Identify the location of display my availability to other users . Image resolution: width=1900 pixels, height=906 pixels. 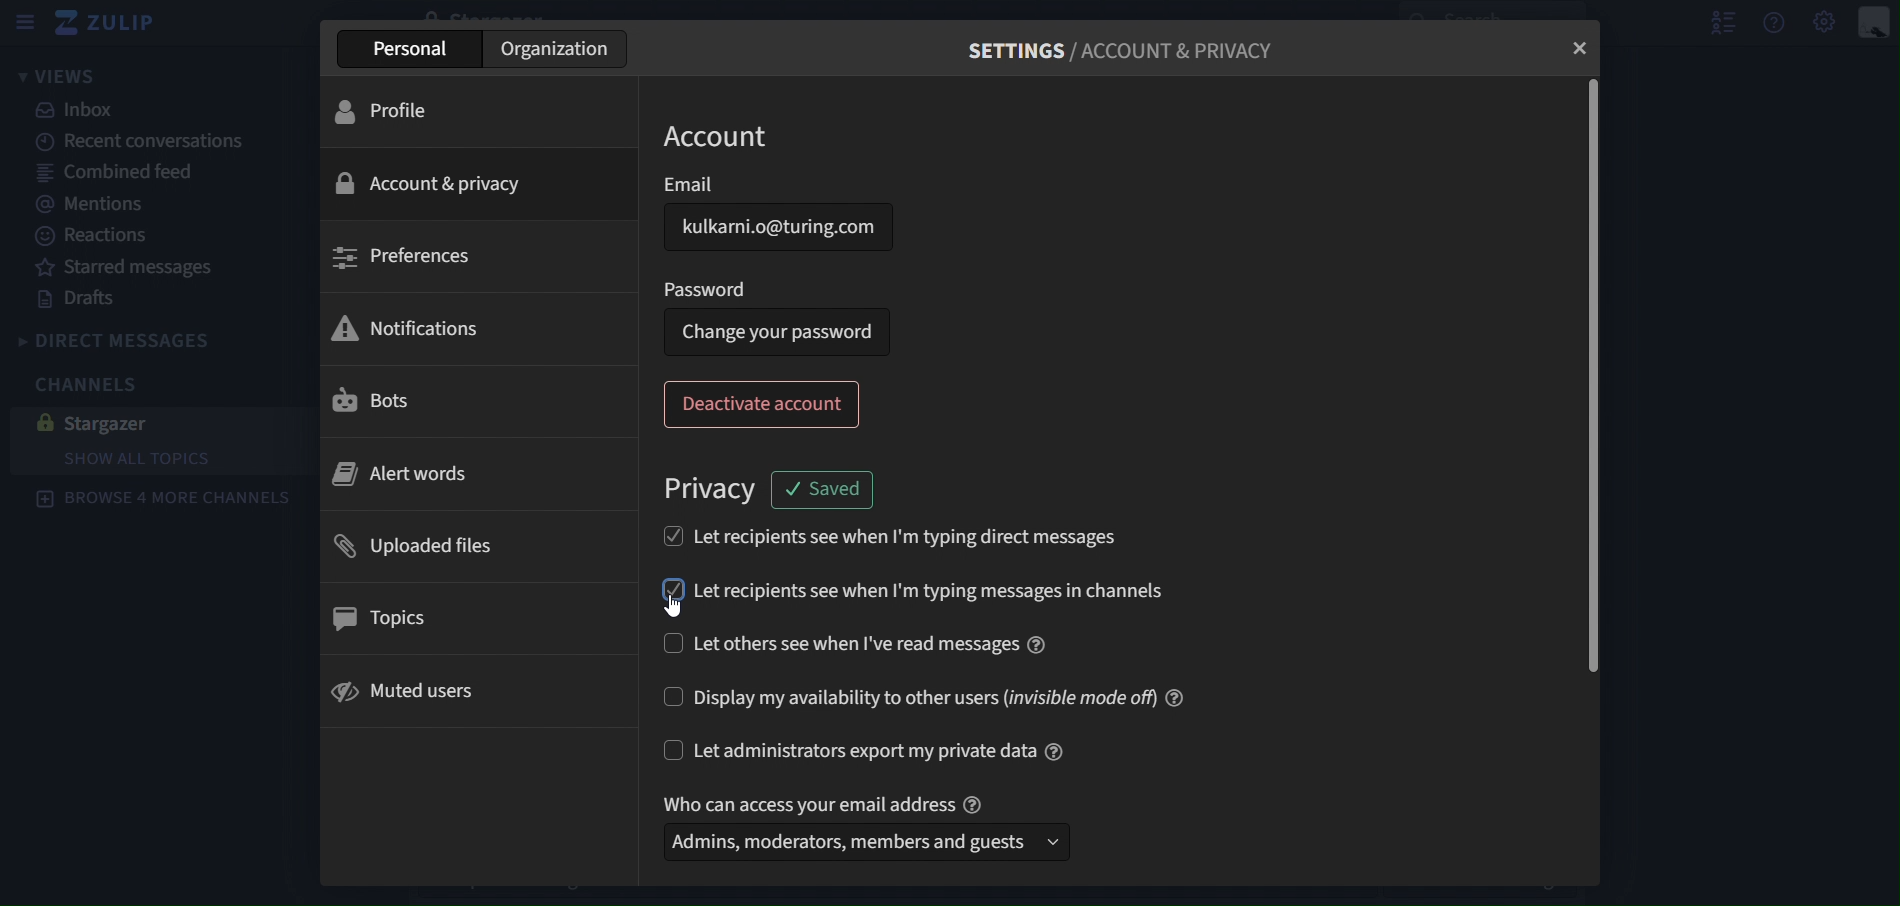
(918, 698).